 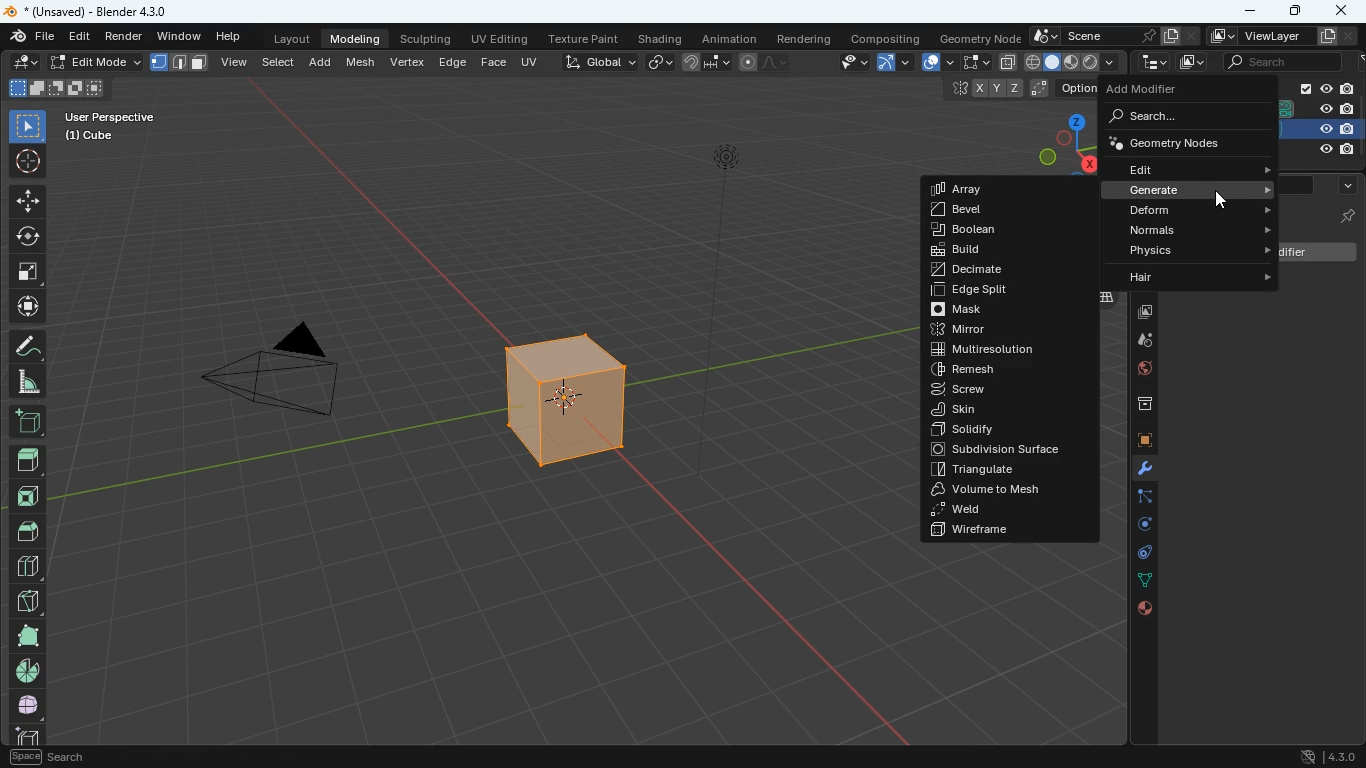 What do you see at coordinates (26, 636) in the screenshot?
I see `full` at bounding box center [26, 636].